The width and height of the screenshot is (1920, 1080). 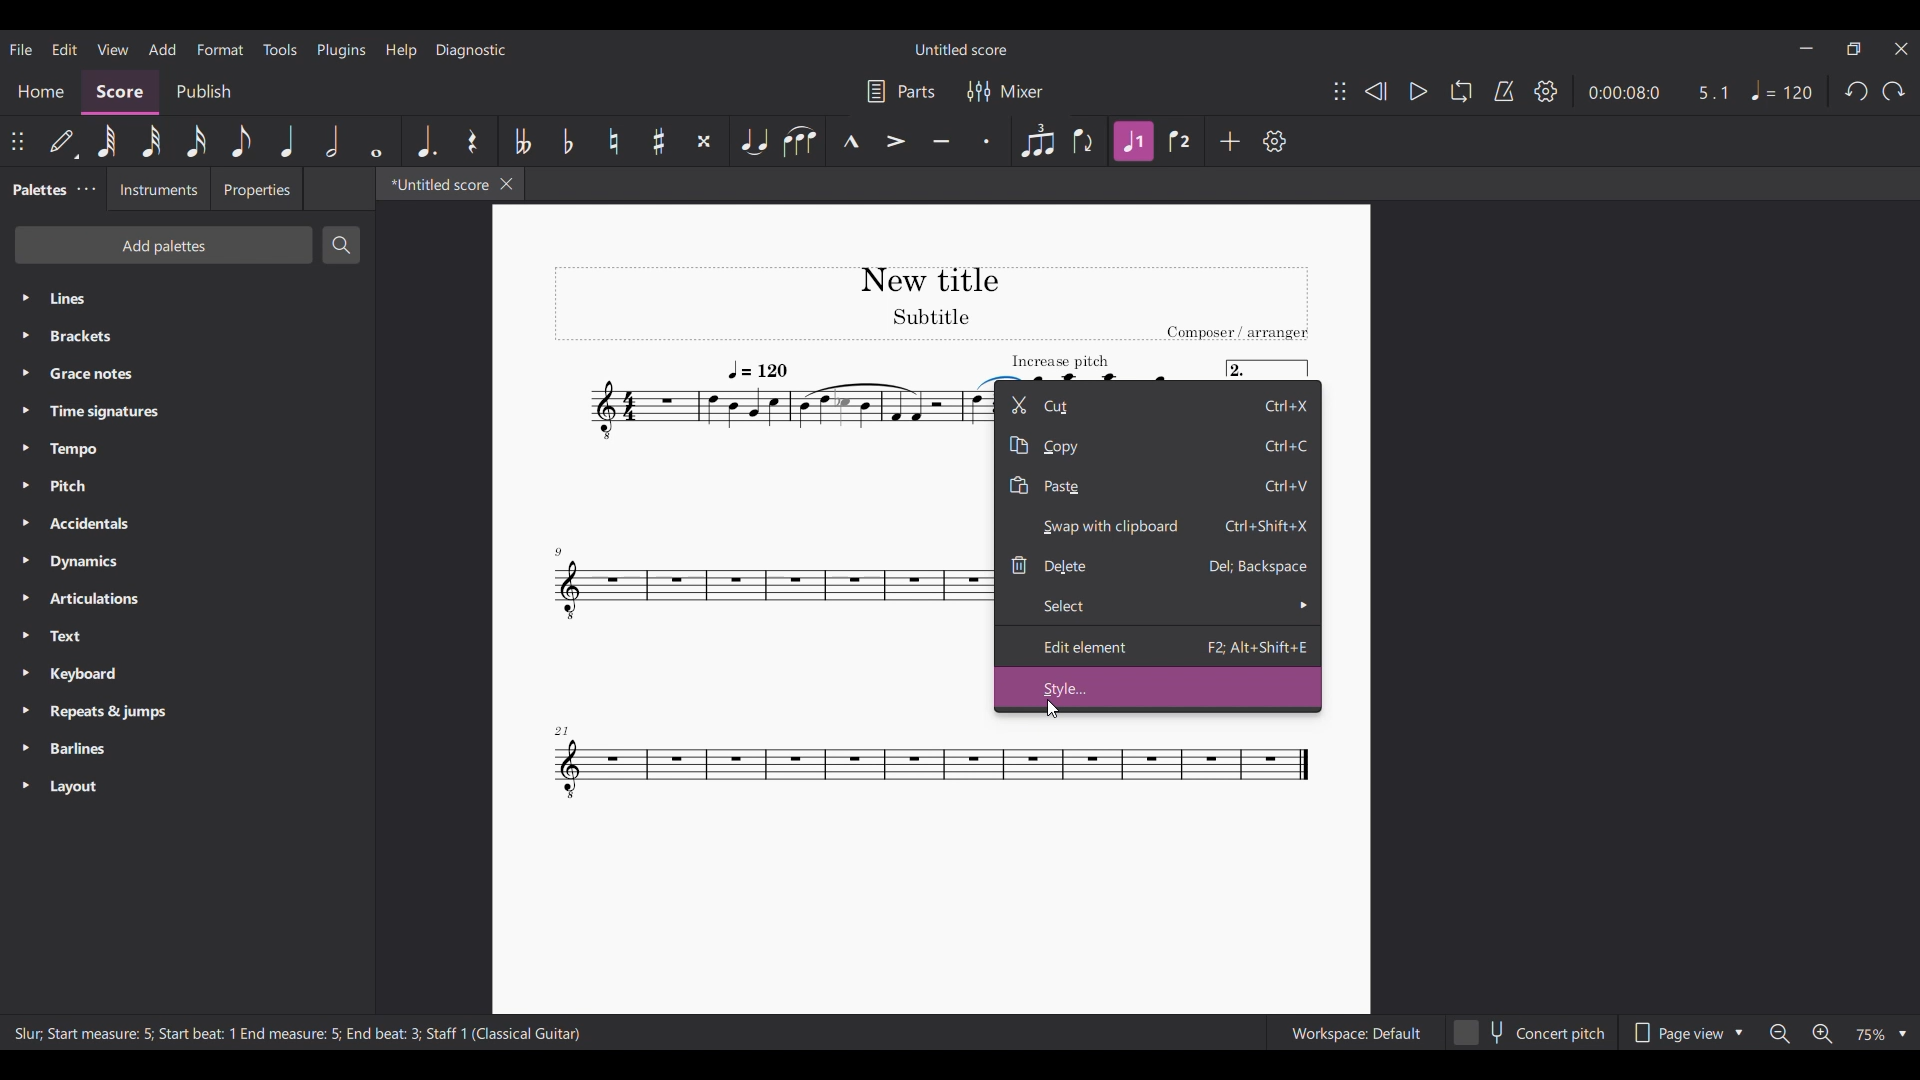 What do you see at coordinates (64, 49) in the screenshot?
I see `Edit menu` at bounding box center [64, 49].